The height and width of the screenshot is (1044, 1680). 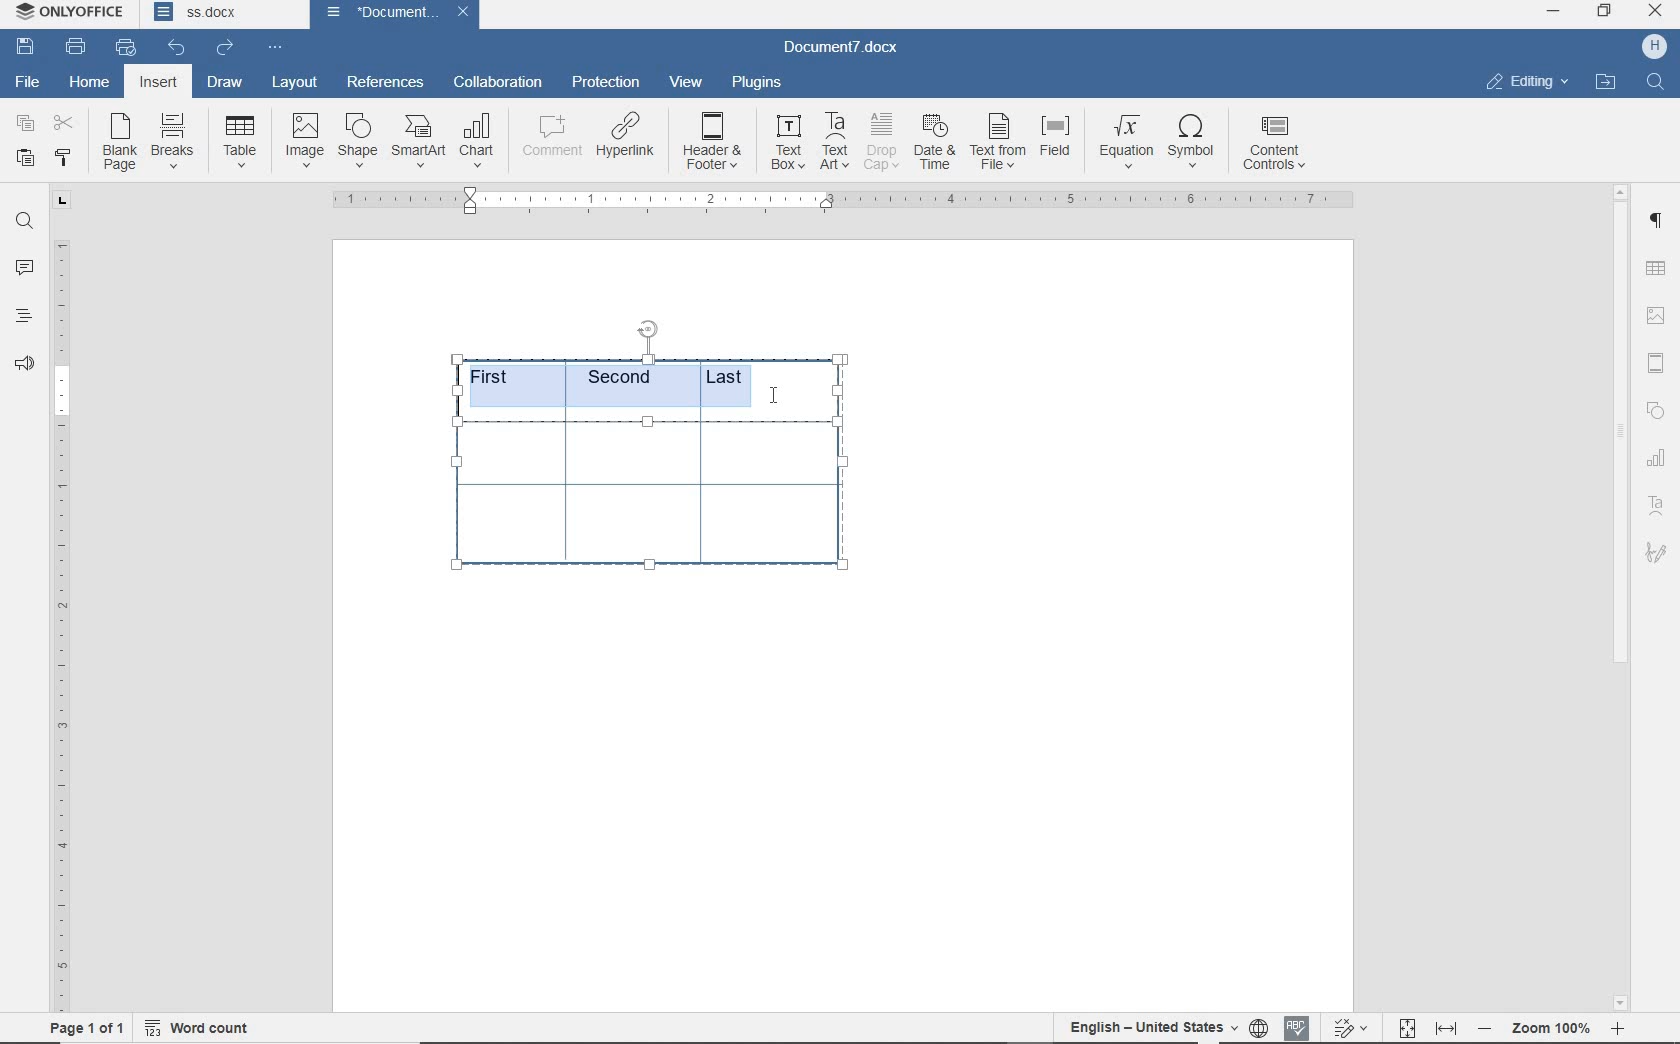 What do you see at coordinates (200, 1024) in the screenshot?
I see `word count` at bounding box center [200, 1024].